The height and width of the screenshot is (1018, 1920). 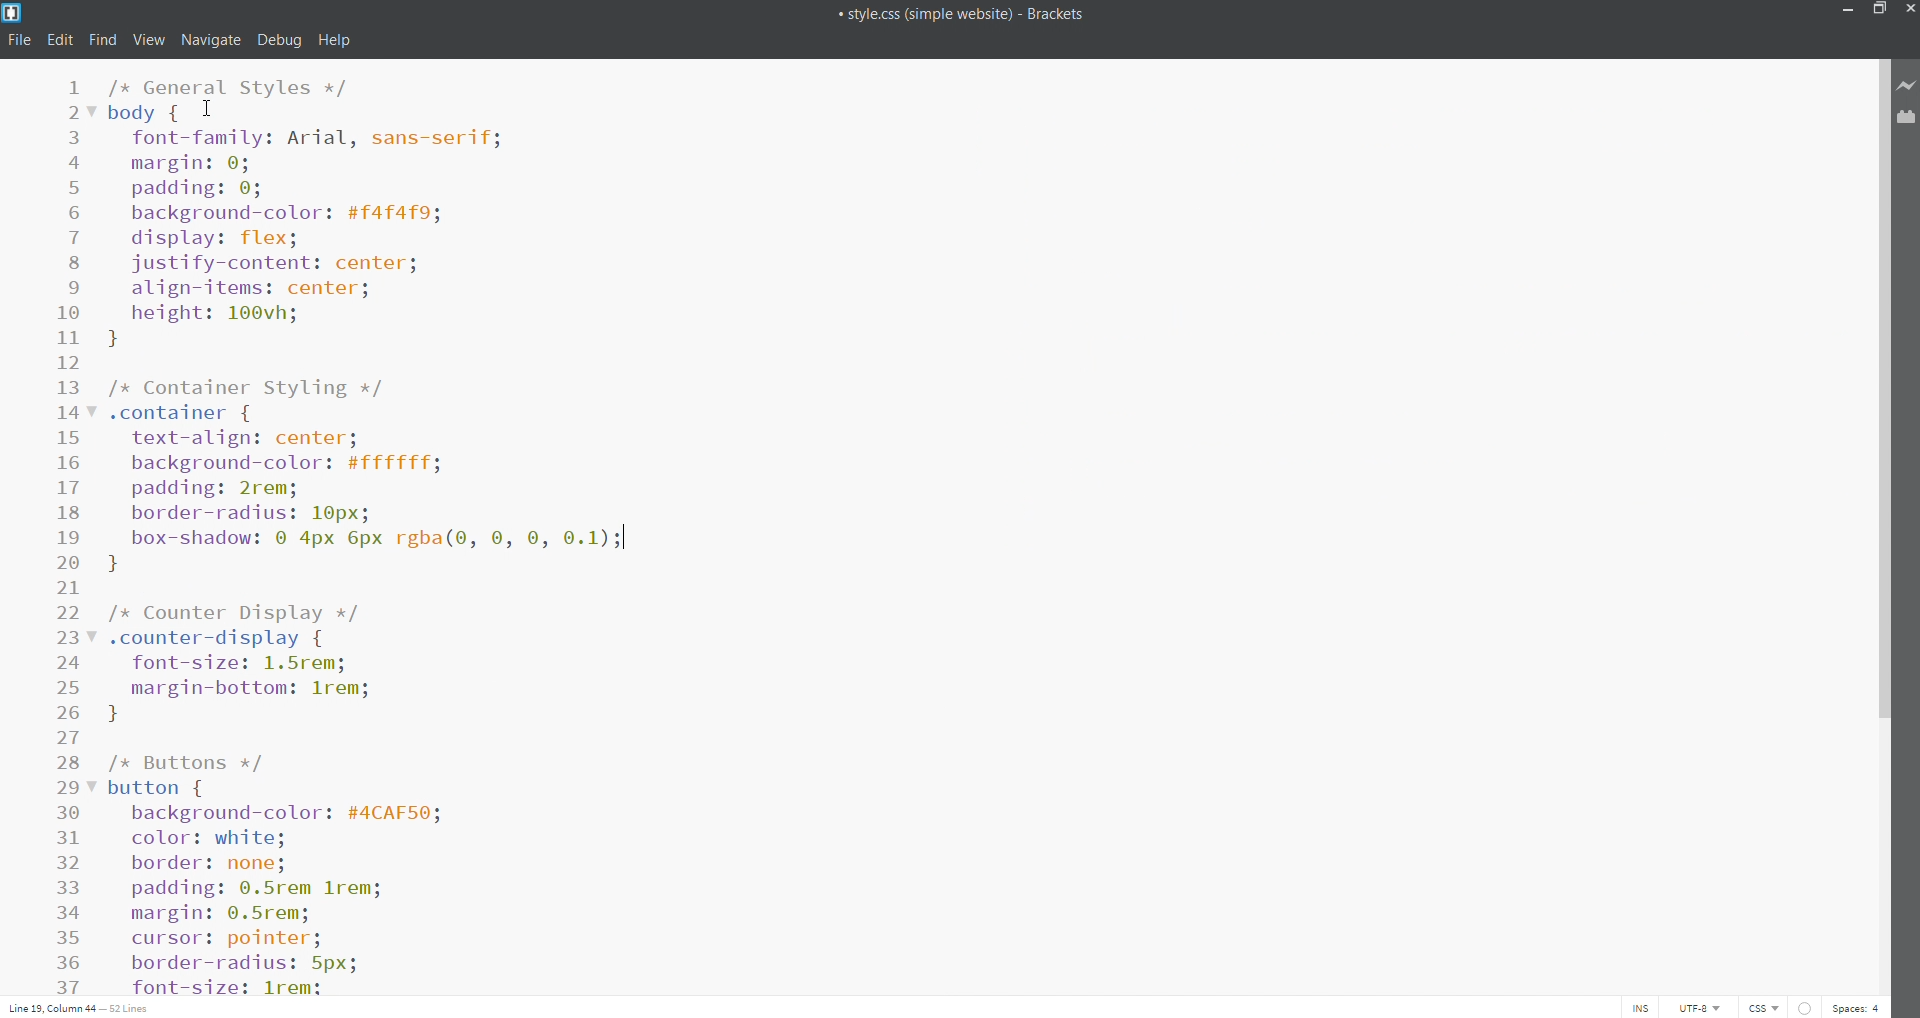 What do you see at coordinates (22, 40) in the screenshot?
I see `file` at bounding box center [22, 40].